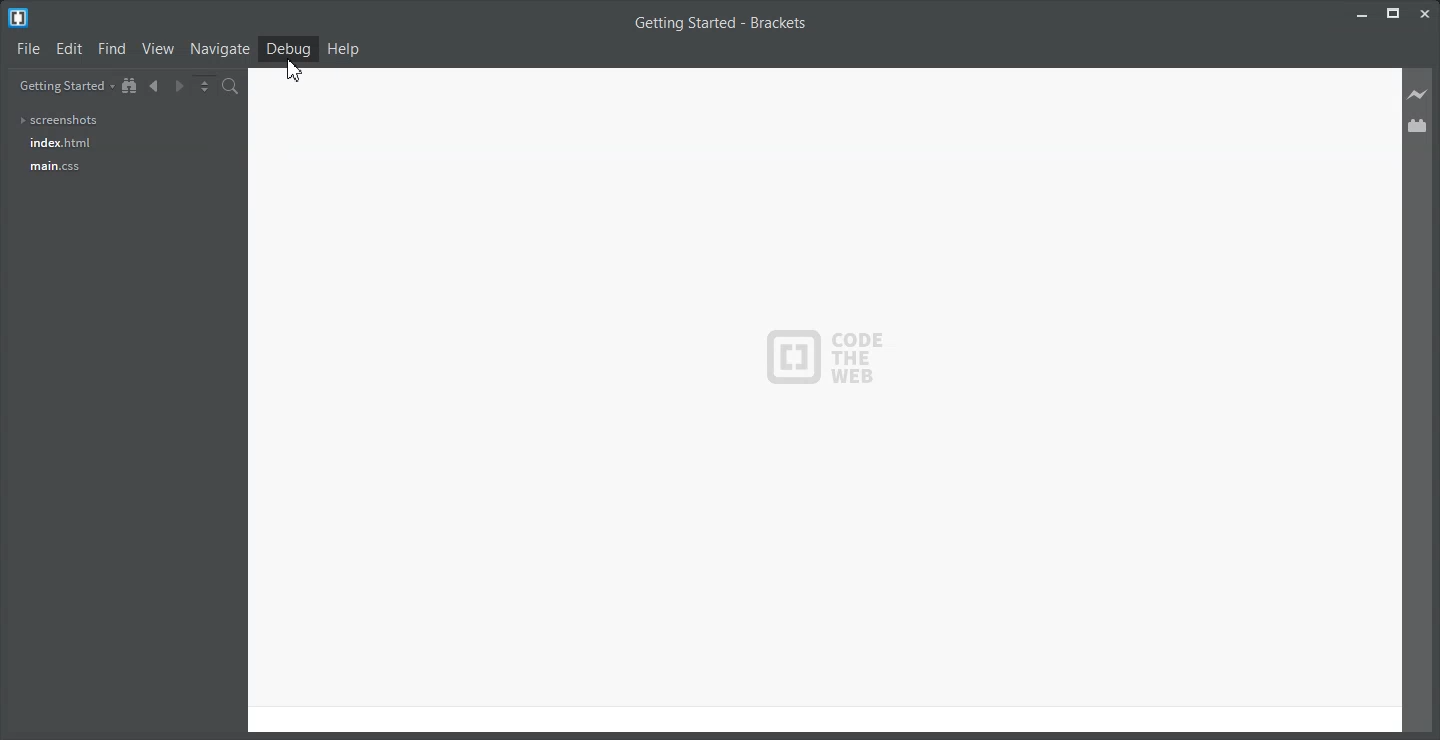  Describe the element at coordinates (231, 86) in the screenshot. I see `Find in files` at that location.